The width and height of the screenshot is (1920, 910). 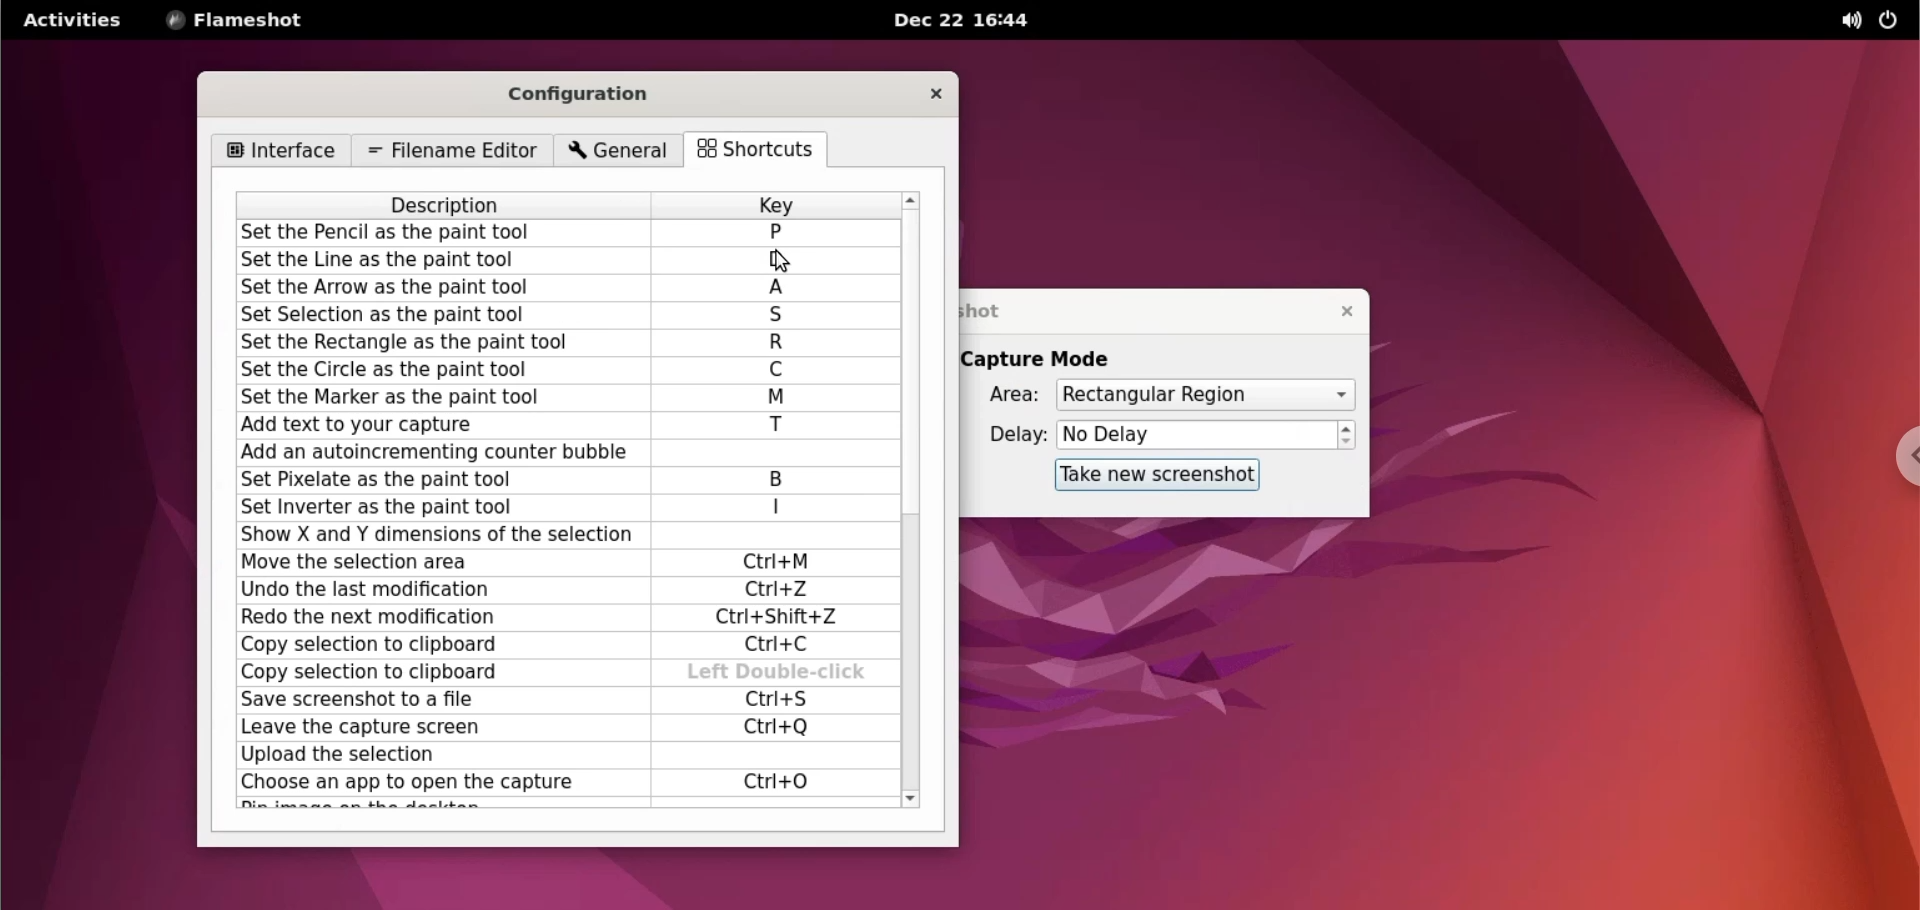 What do you see at coordinates (280, 151) in the screenshot?
I see `interface ` at bounding box center [280, 151].